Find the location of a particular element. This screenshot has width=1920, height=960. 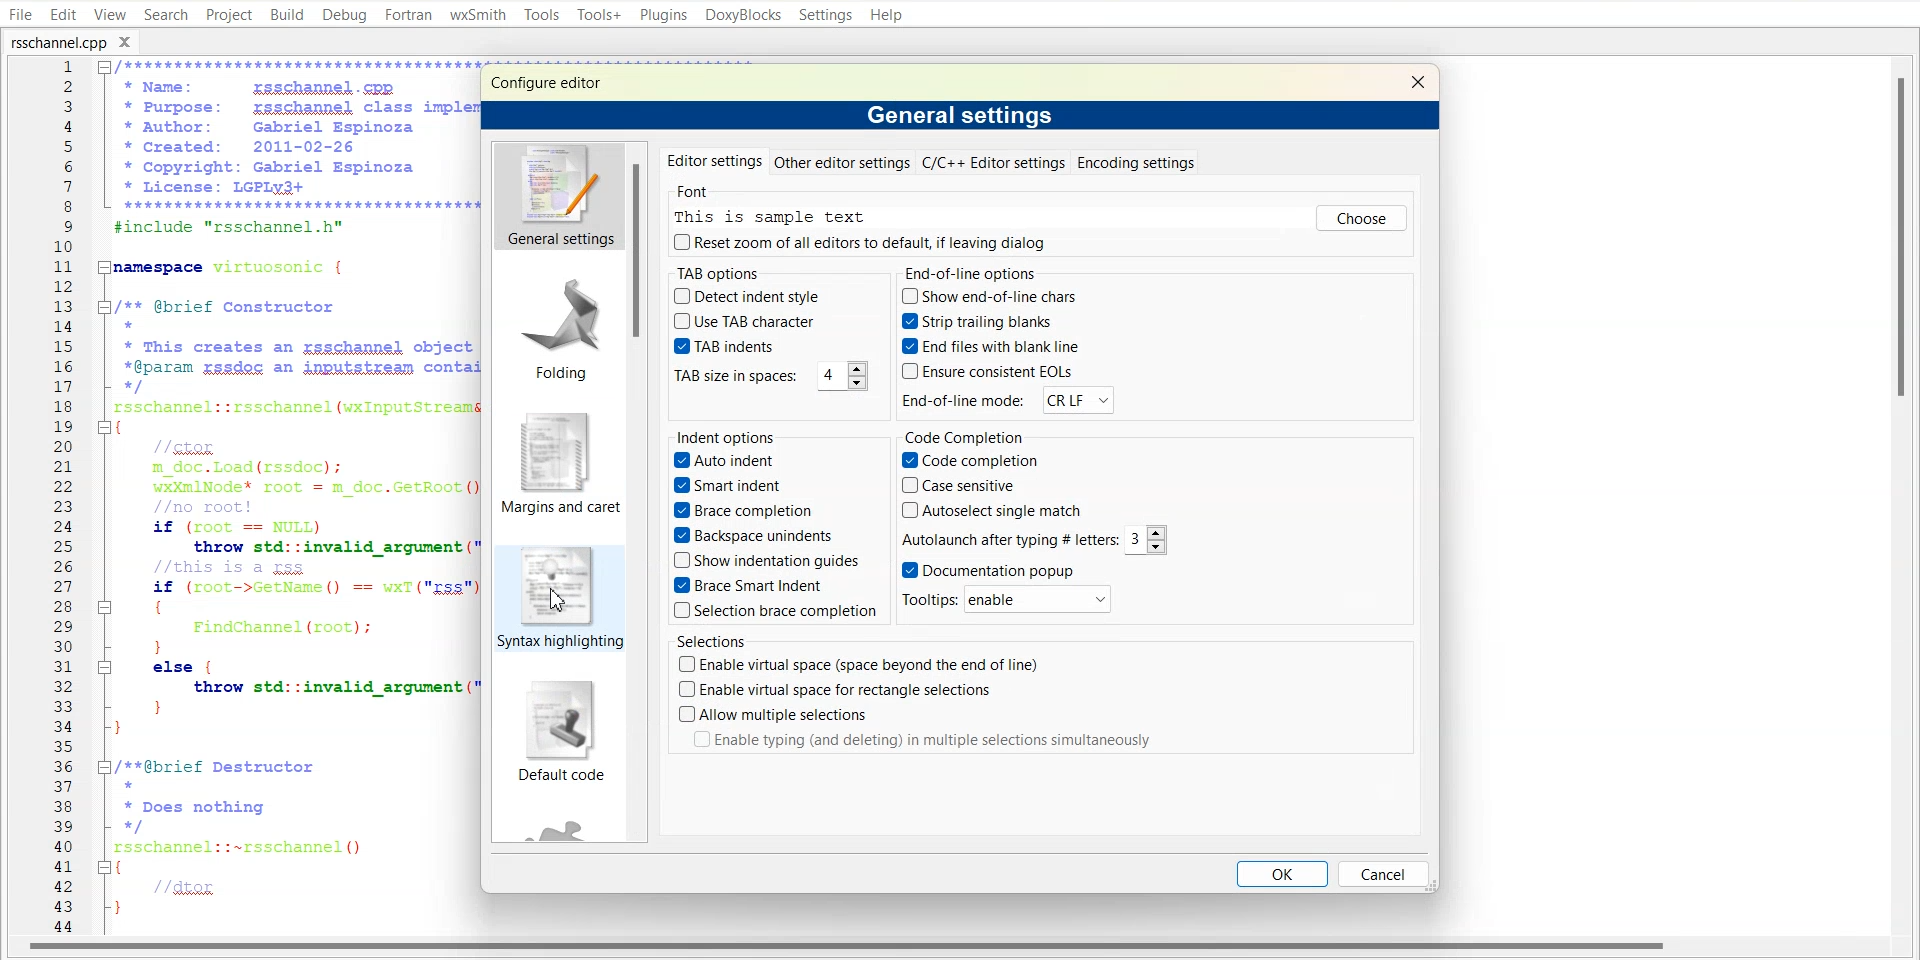

Edit is located at coordinates (62, 14).